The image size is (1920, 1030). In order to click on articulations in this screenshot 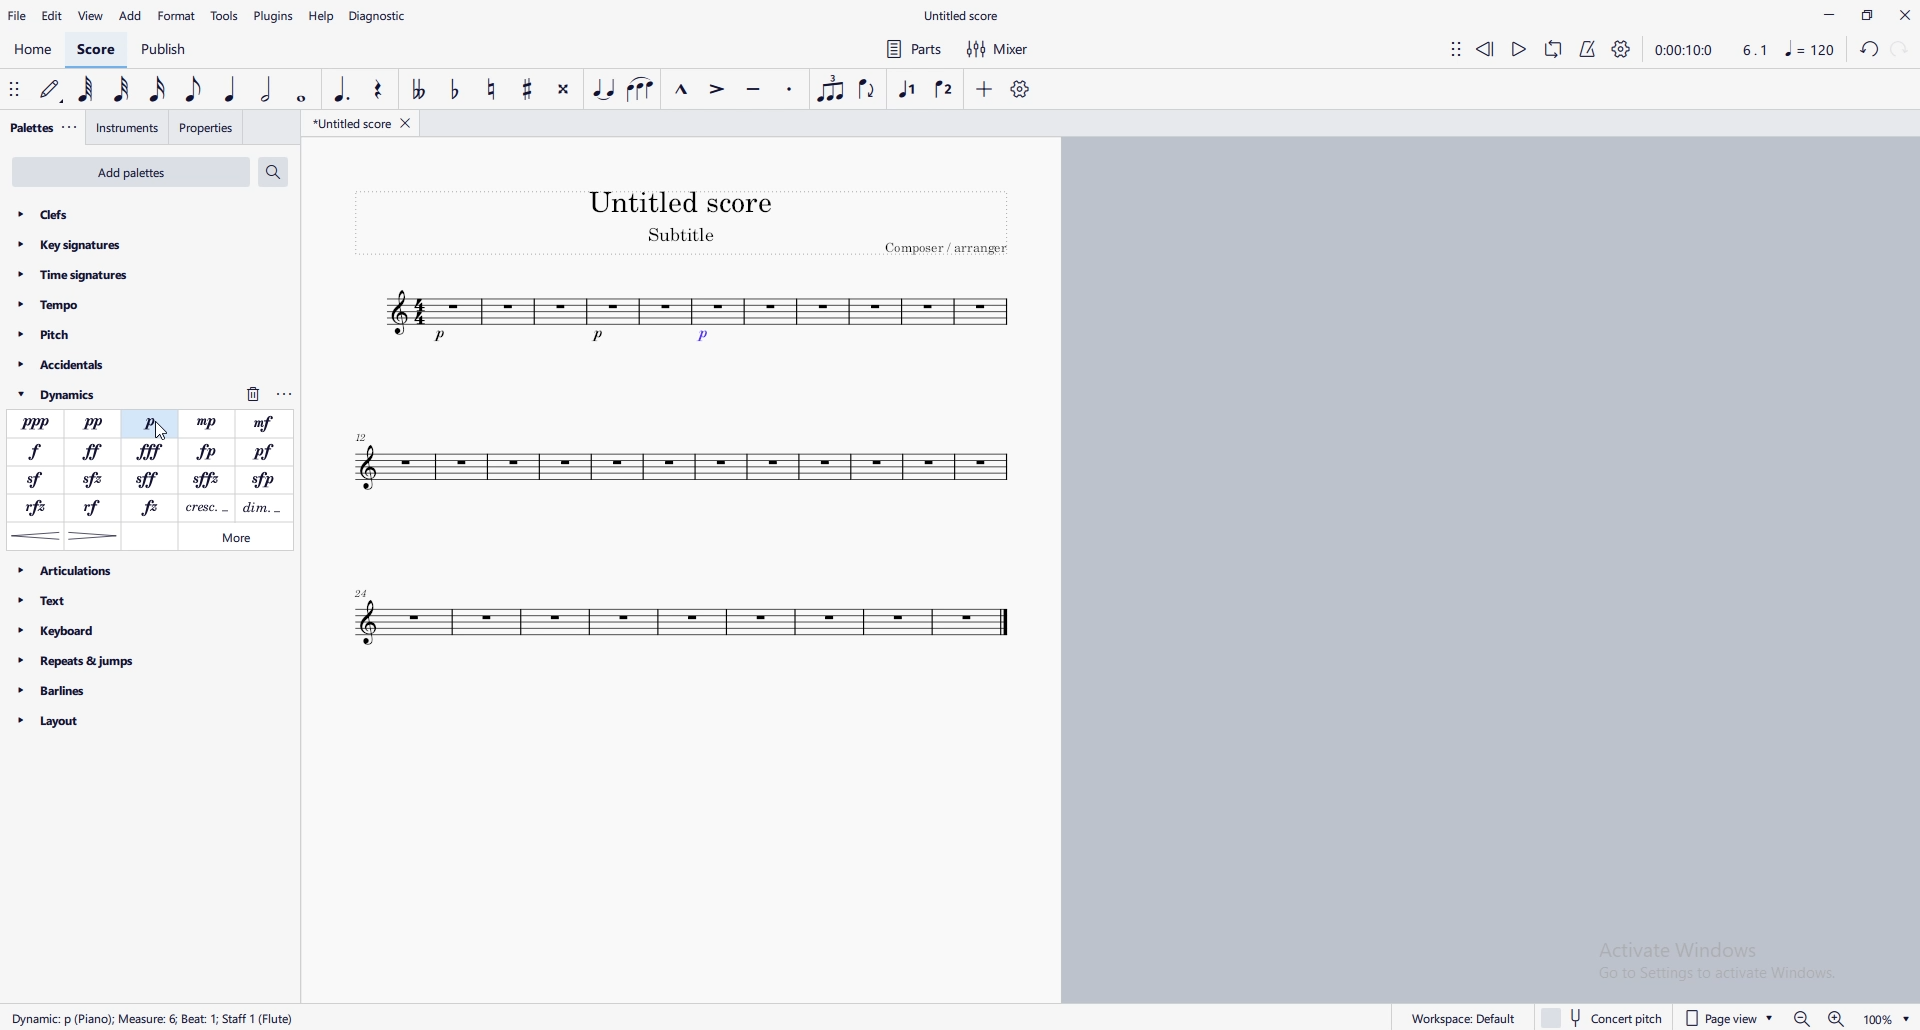, I will do `click(129, 571)`.